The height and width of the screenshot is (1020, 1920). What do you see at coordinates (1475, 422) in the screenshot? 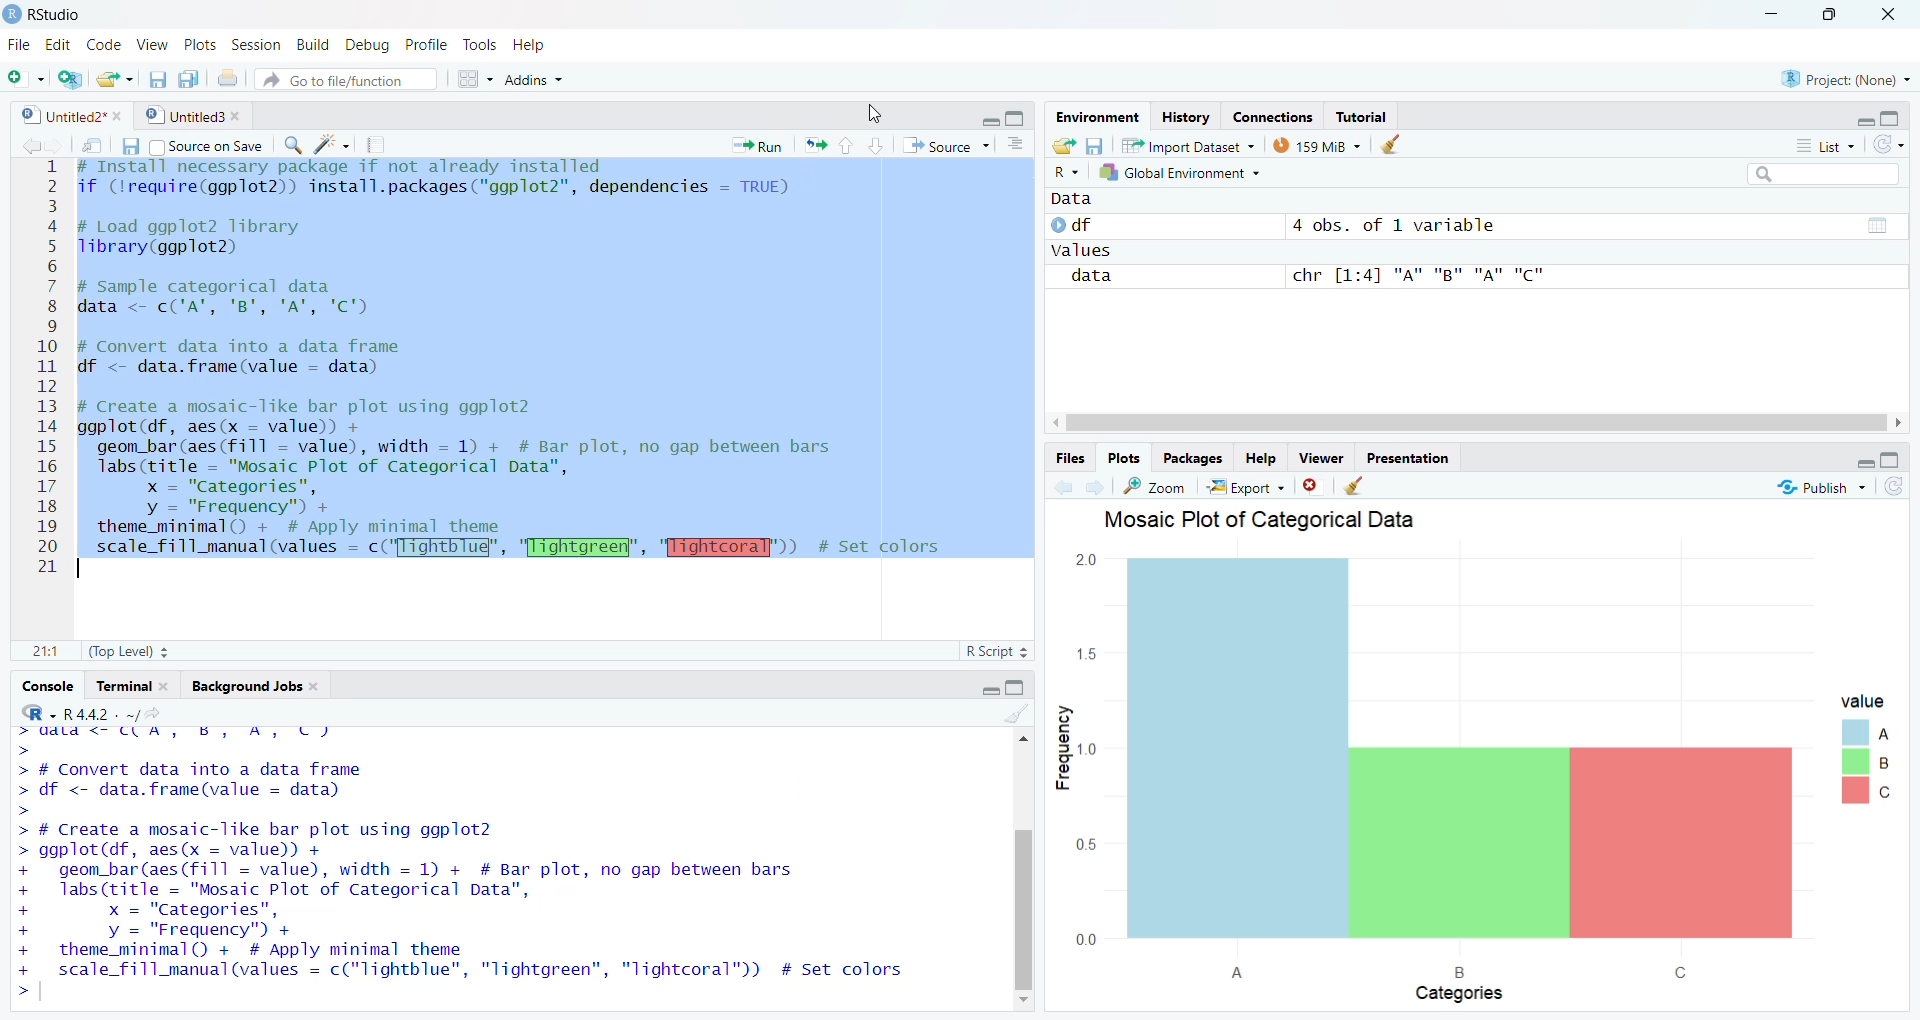
I see `Scroll` at bounding box center [1475, 422].